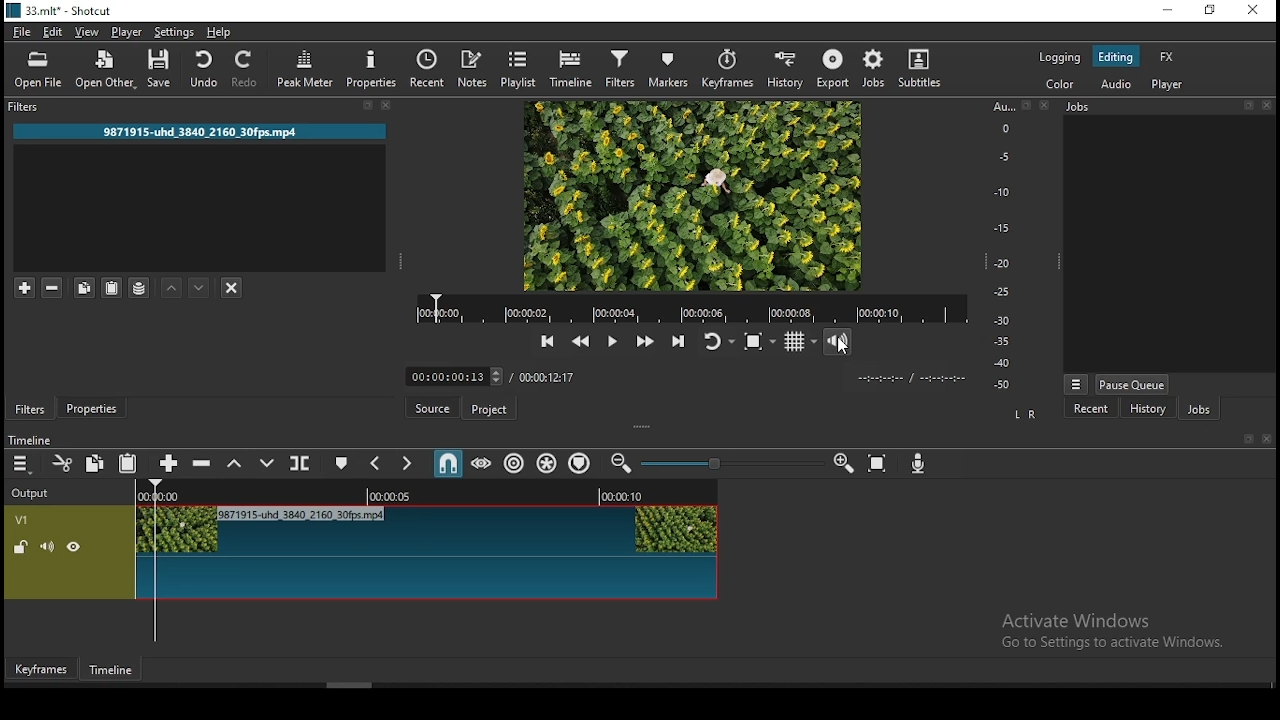  I want to click on scrub while dragging, so click(482, 464).